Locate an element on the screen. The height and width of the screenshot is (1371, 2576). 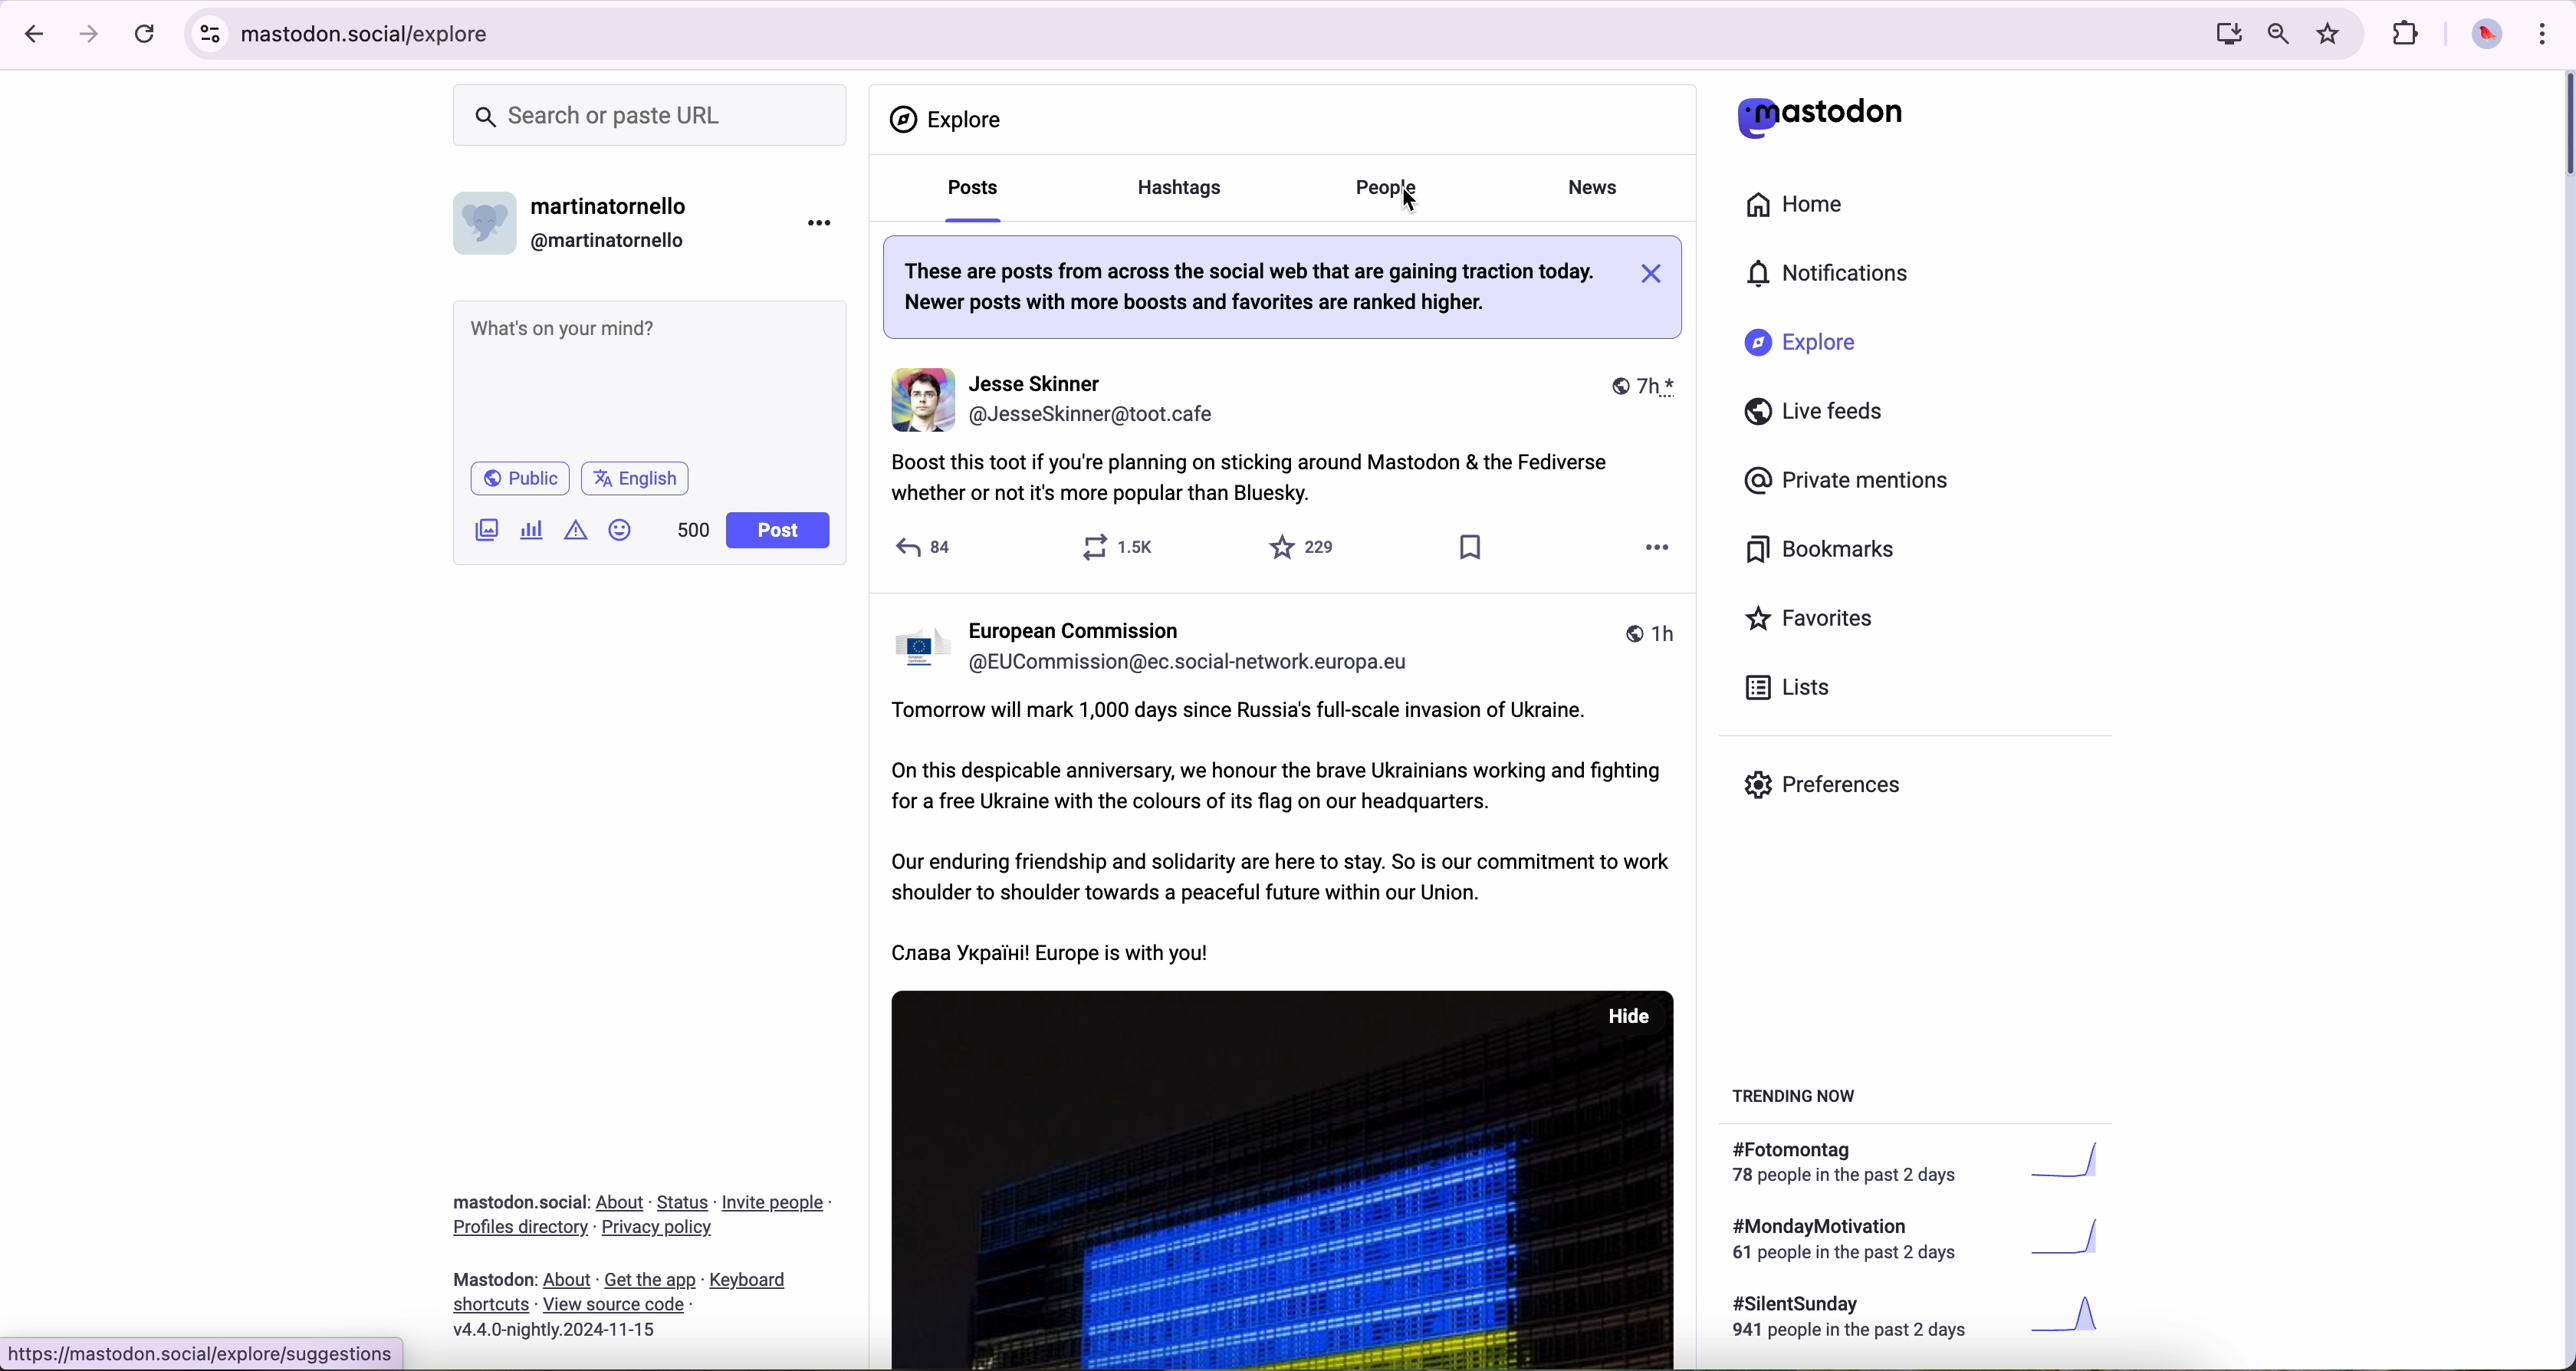
matodon logo is located at coordinates (1821, 117).